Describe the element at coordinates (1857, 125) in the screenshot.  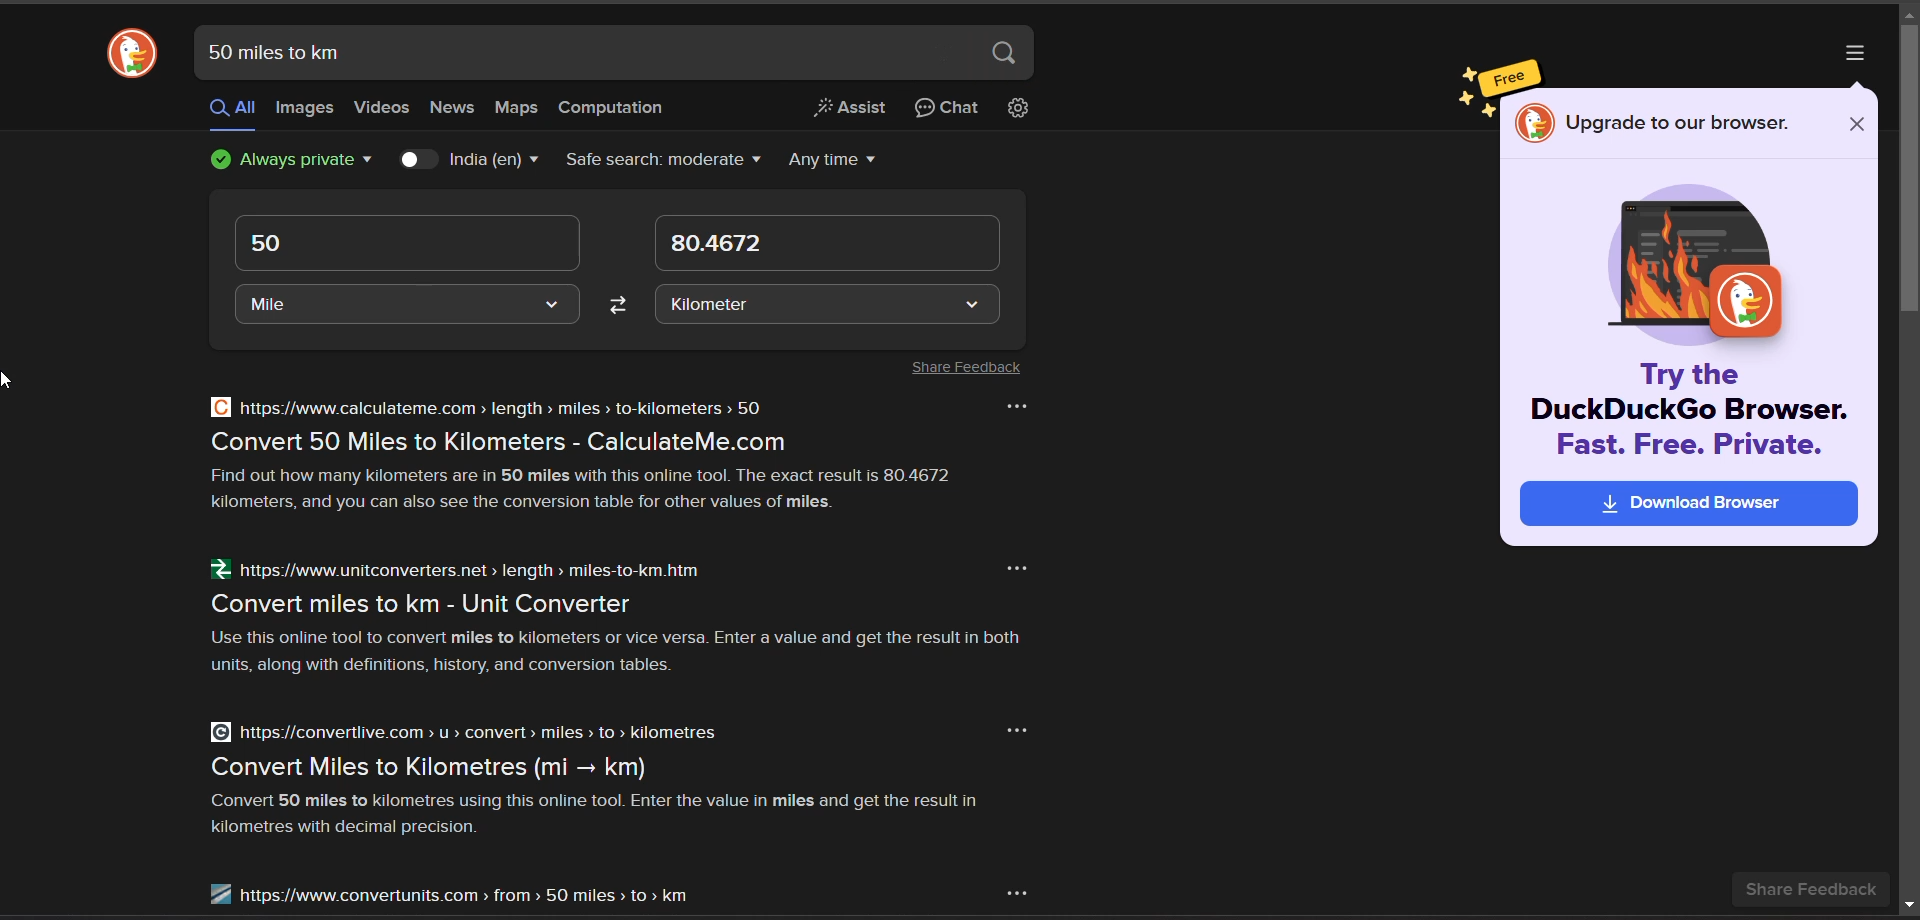
I see `close` at that location.